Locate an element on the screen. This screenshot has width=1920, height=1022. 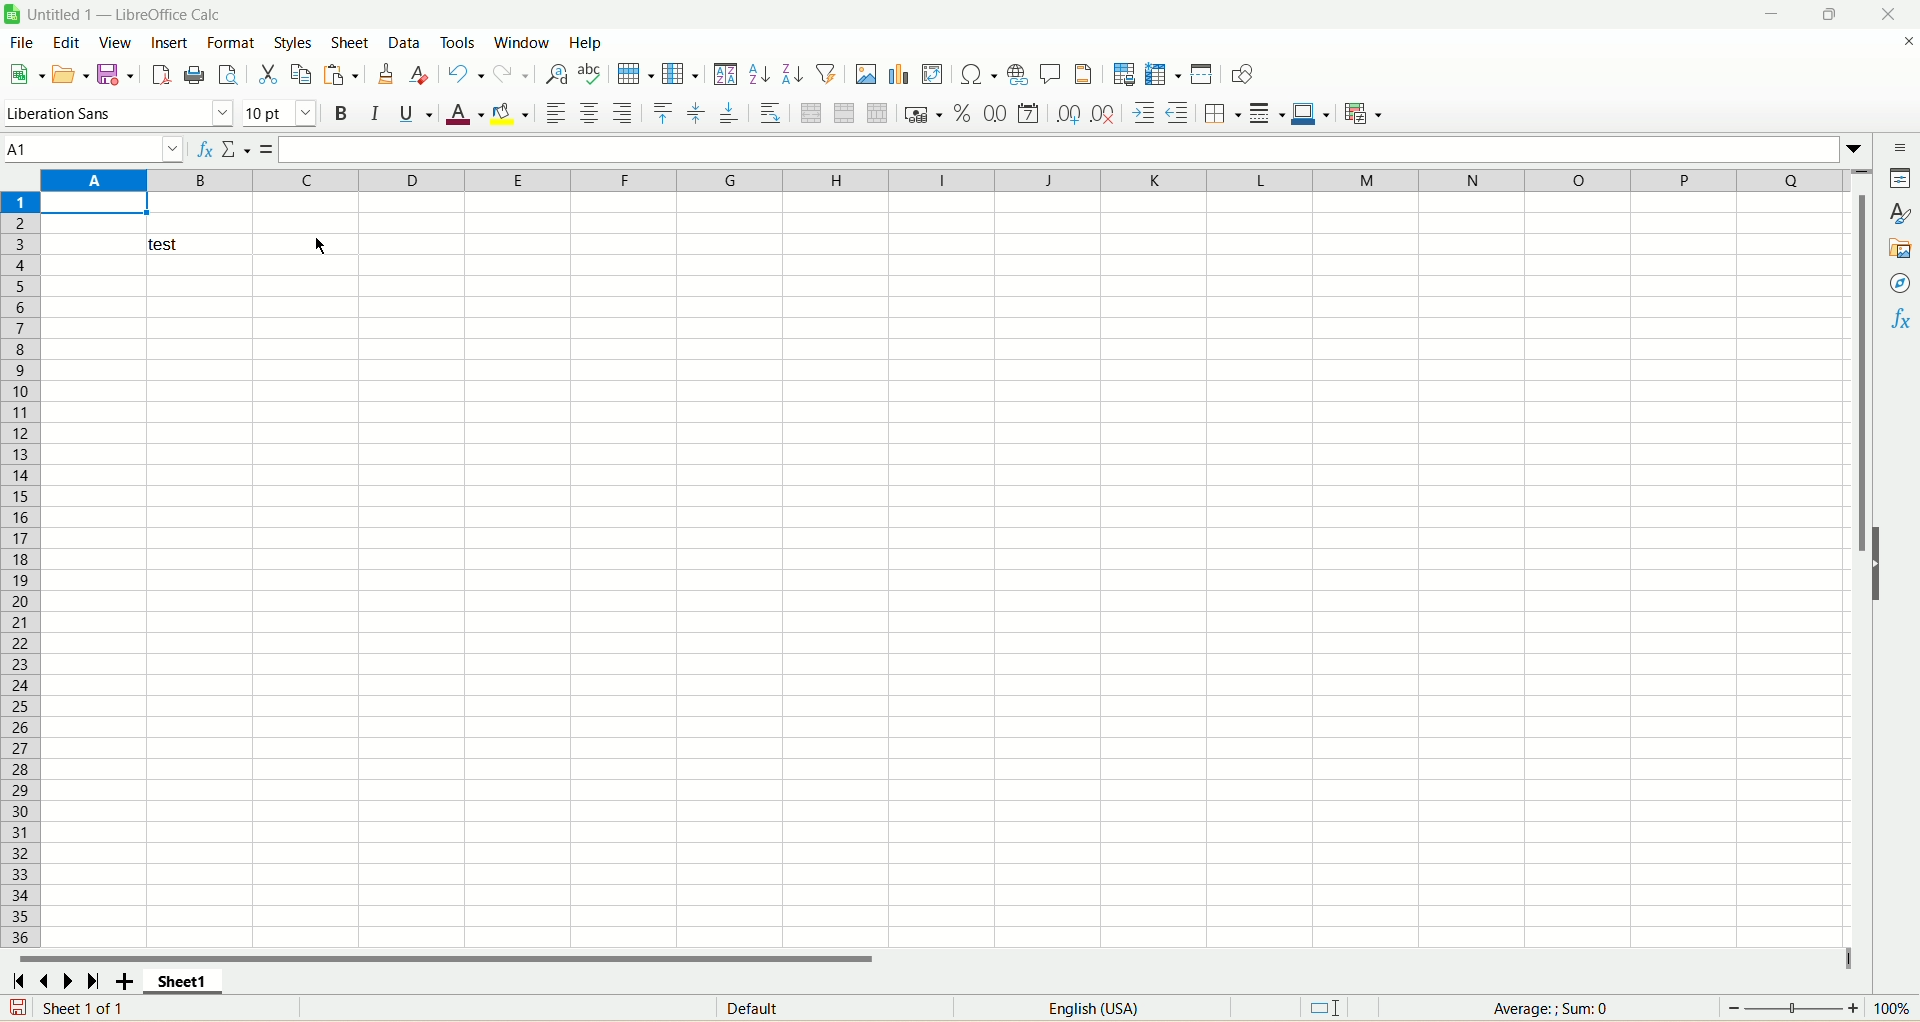
center vertically is located at coordinates (696, 113).